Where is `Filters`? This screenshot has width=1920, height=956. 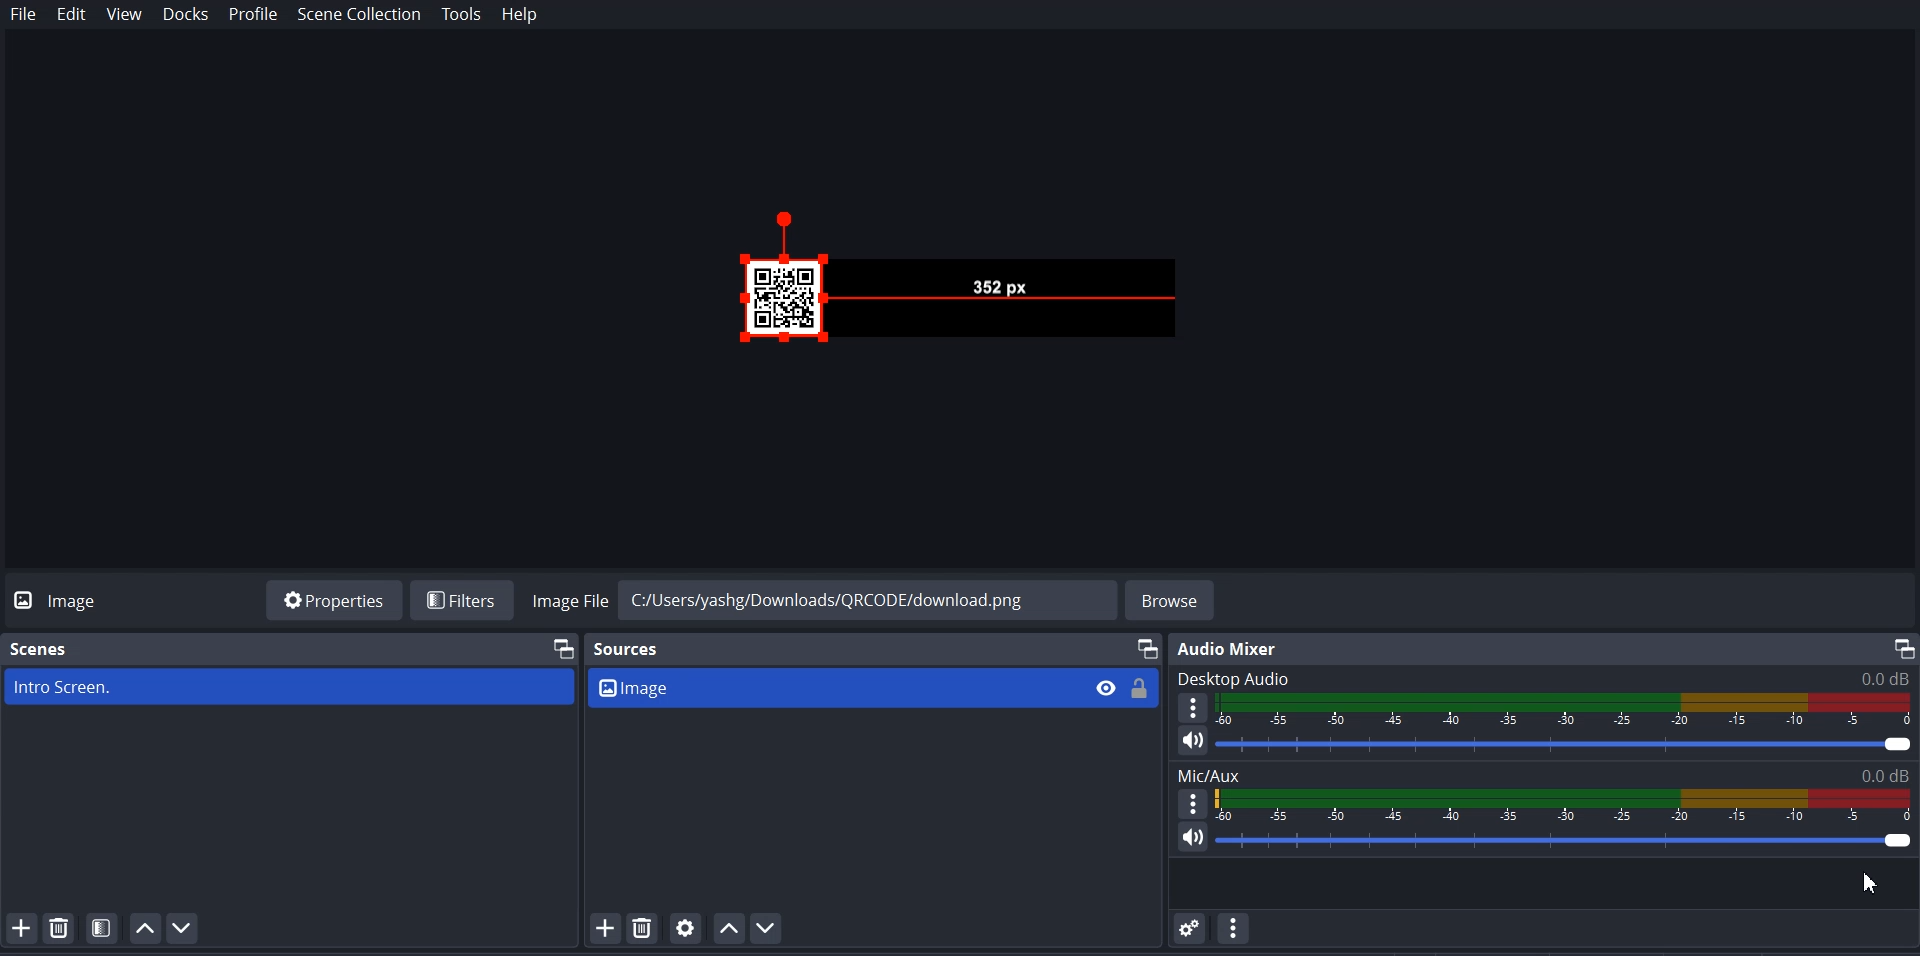 Filters is located at coordinates (465, 600).